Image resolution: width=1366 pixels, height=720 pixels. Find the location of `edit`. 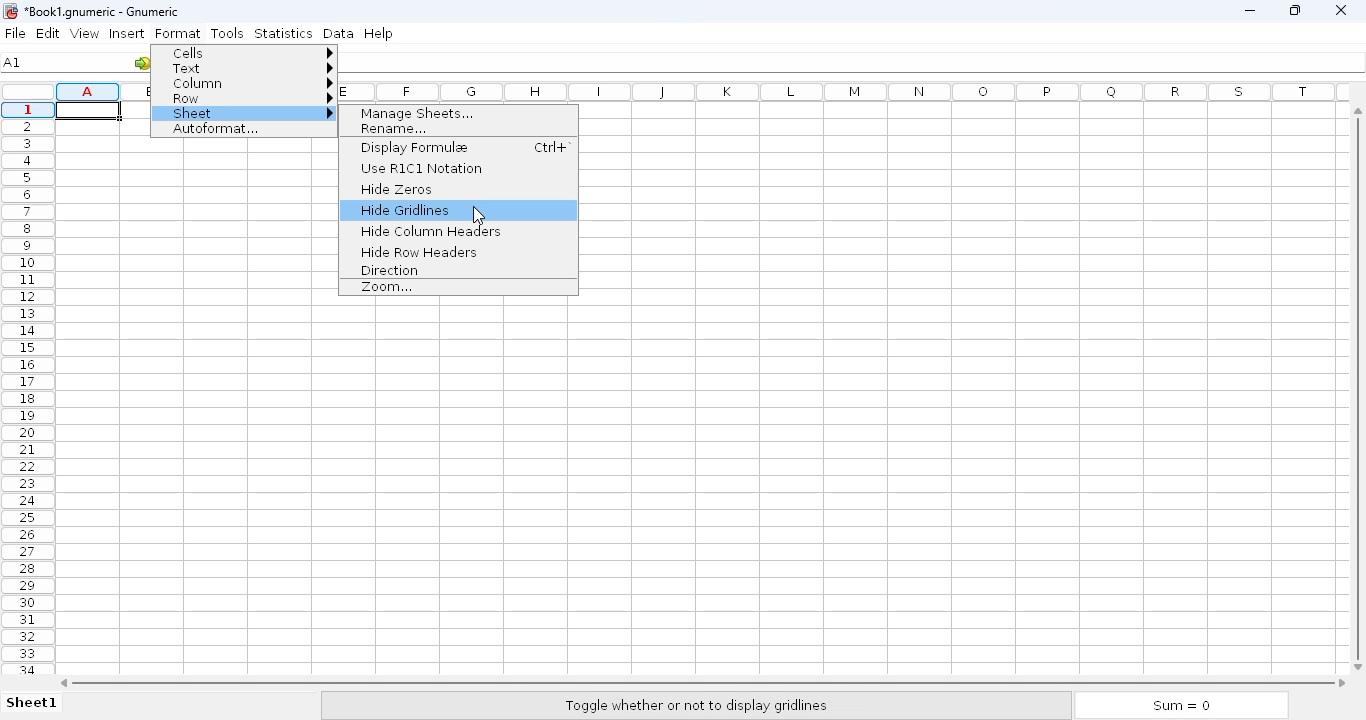

edit is located at coordinates (49, 33).